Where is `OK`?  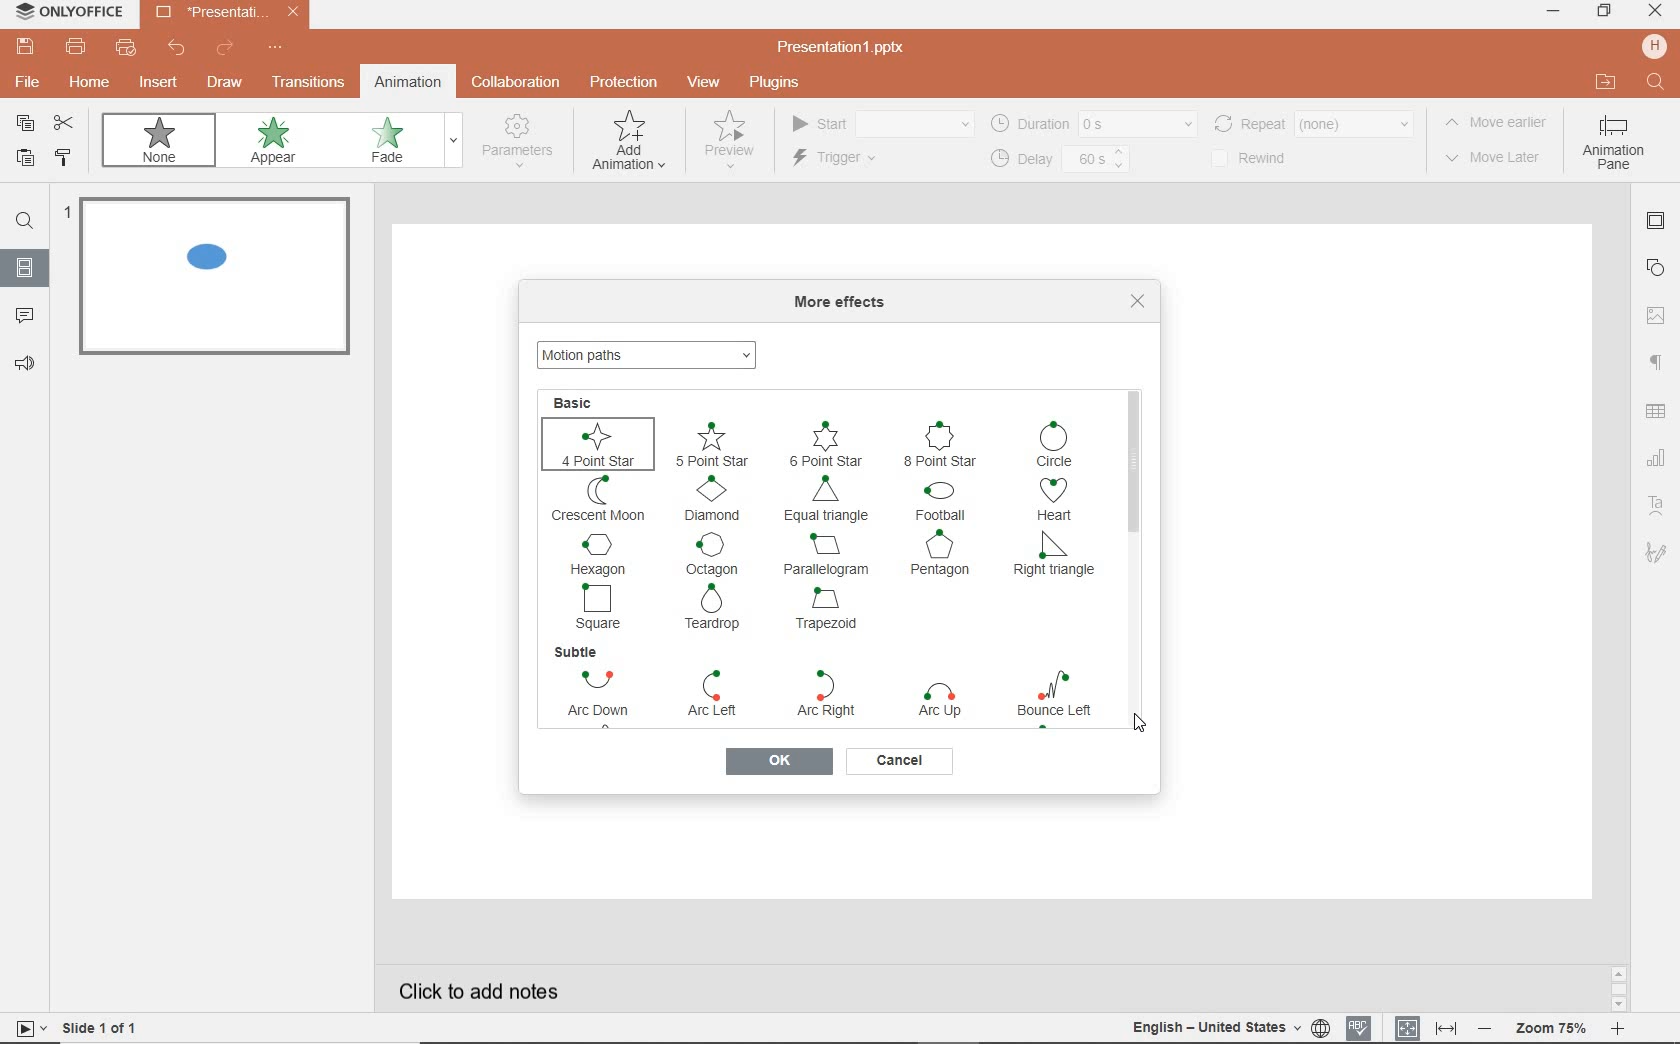 OK is located at coordinates (777, 763).